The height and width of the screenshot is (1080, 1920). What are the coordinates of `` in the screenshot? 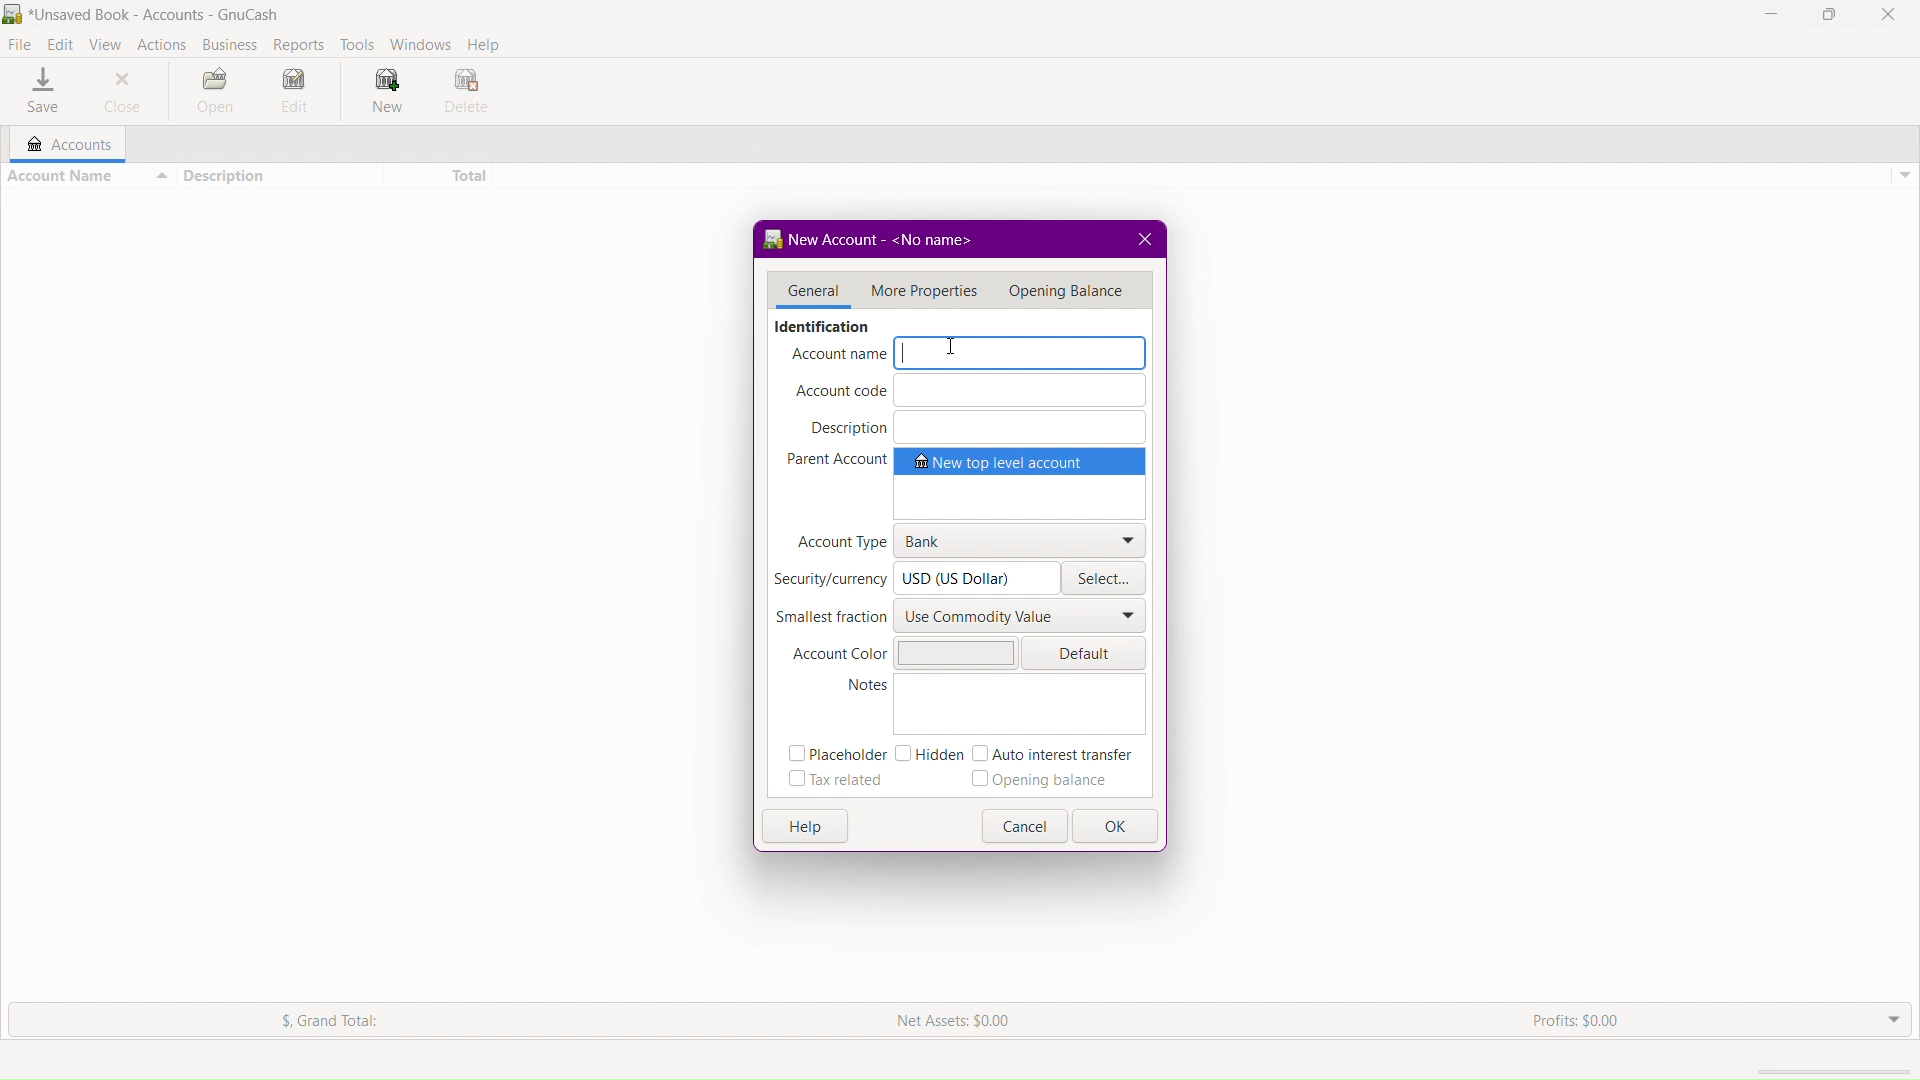 It's located at (1070, 288).